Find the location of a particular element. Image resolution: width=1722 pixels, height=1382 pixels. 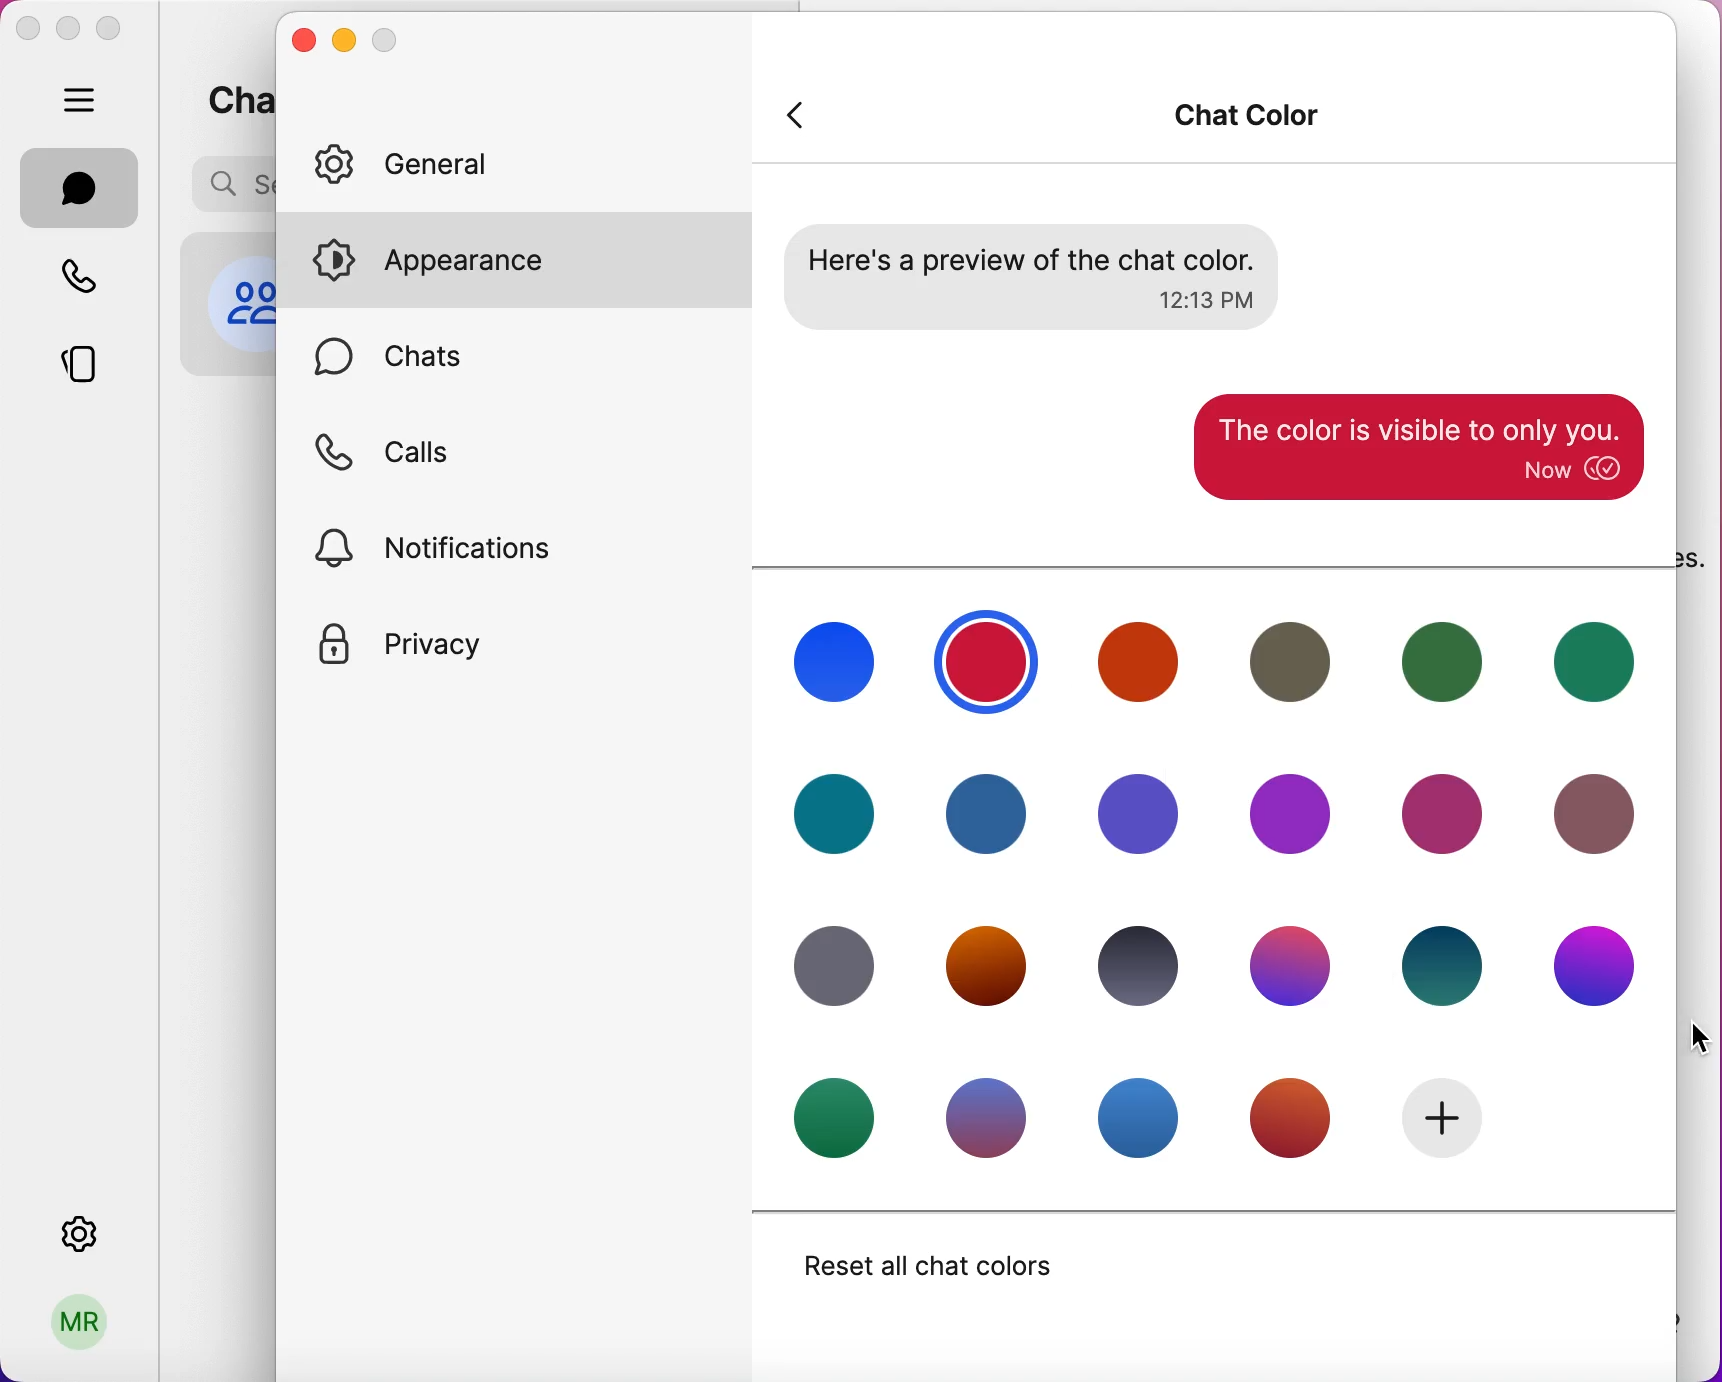

cursor is located at coordinates (1698, 1036).